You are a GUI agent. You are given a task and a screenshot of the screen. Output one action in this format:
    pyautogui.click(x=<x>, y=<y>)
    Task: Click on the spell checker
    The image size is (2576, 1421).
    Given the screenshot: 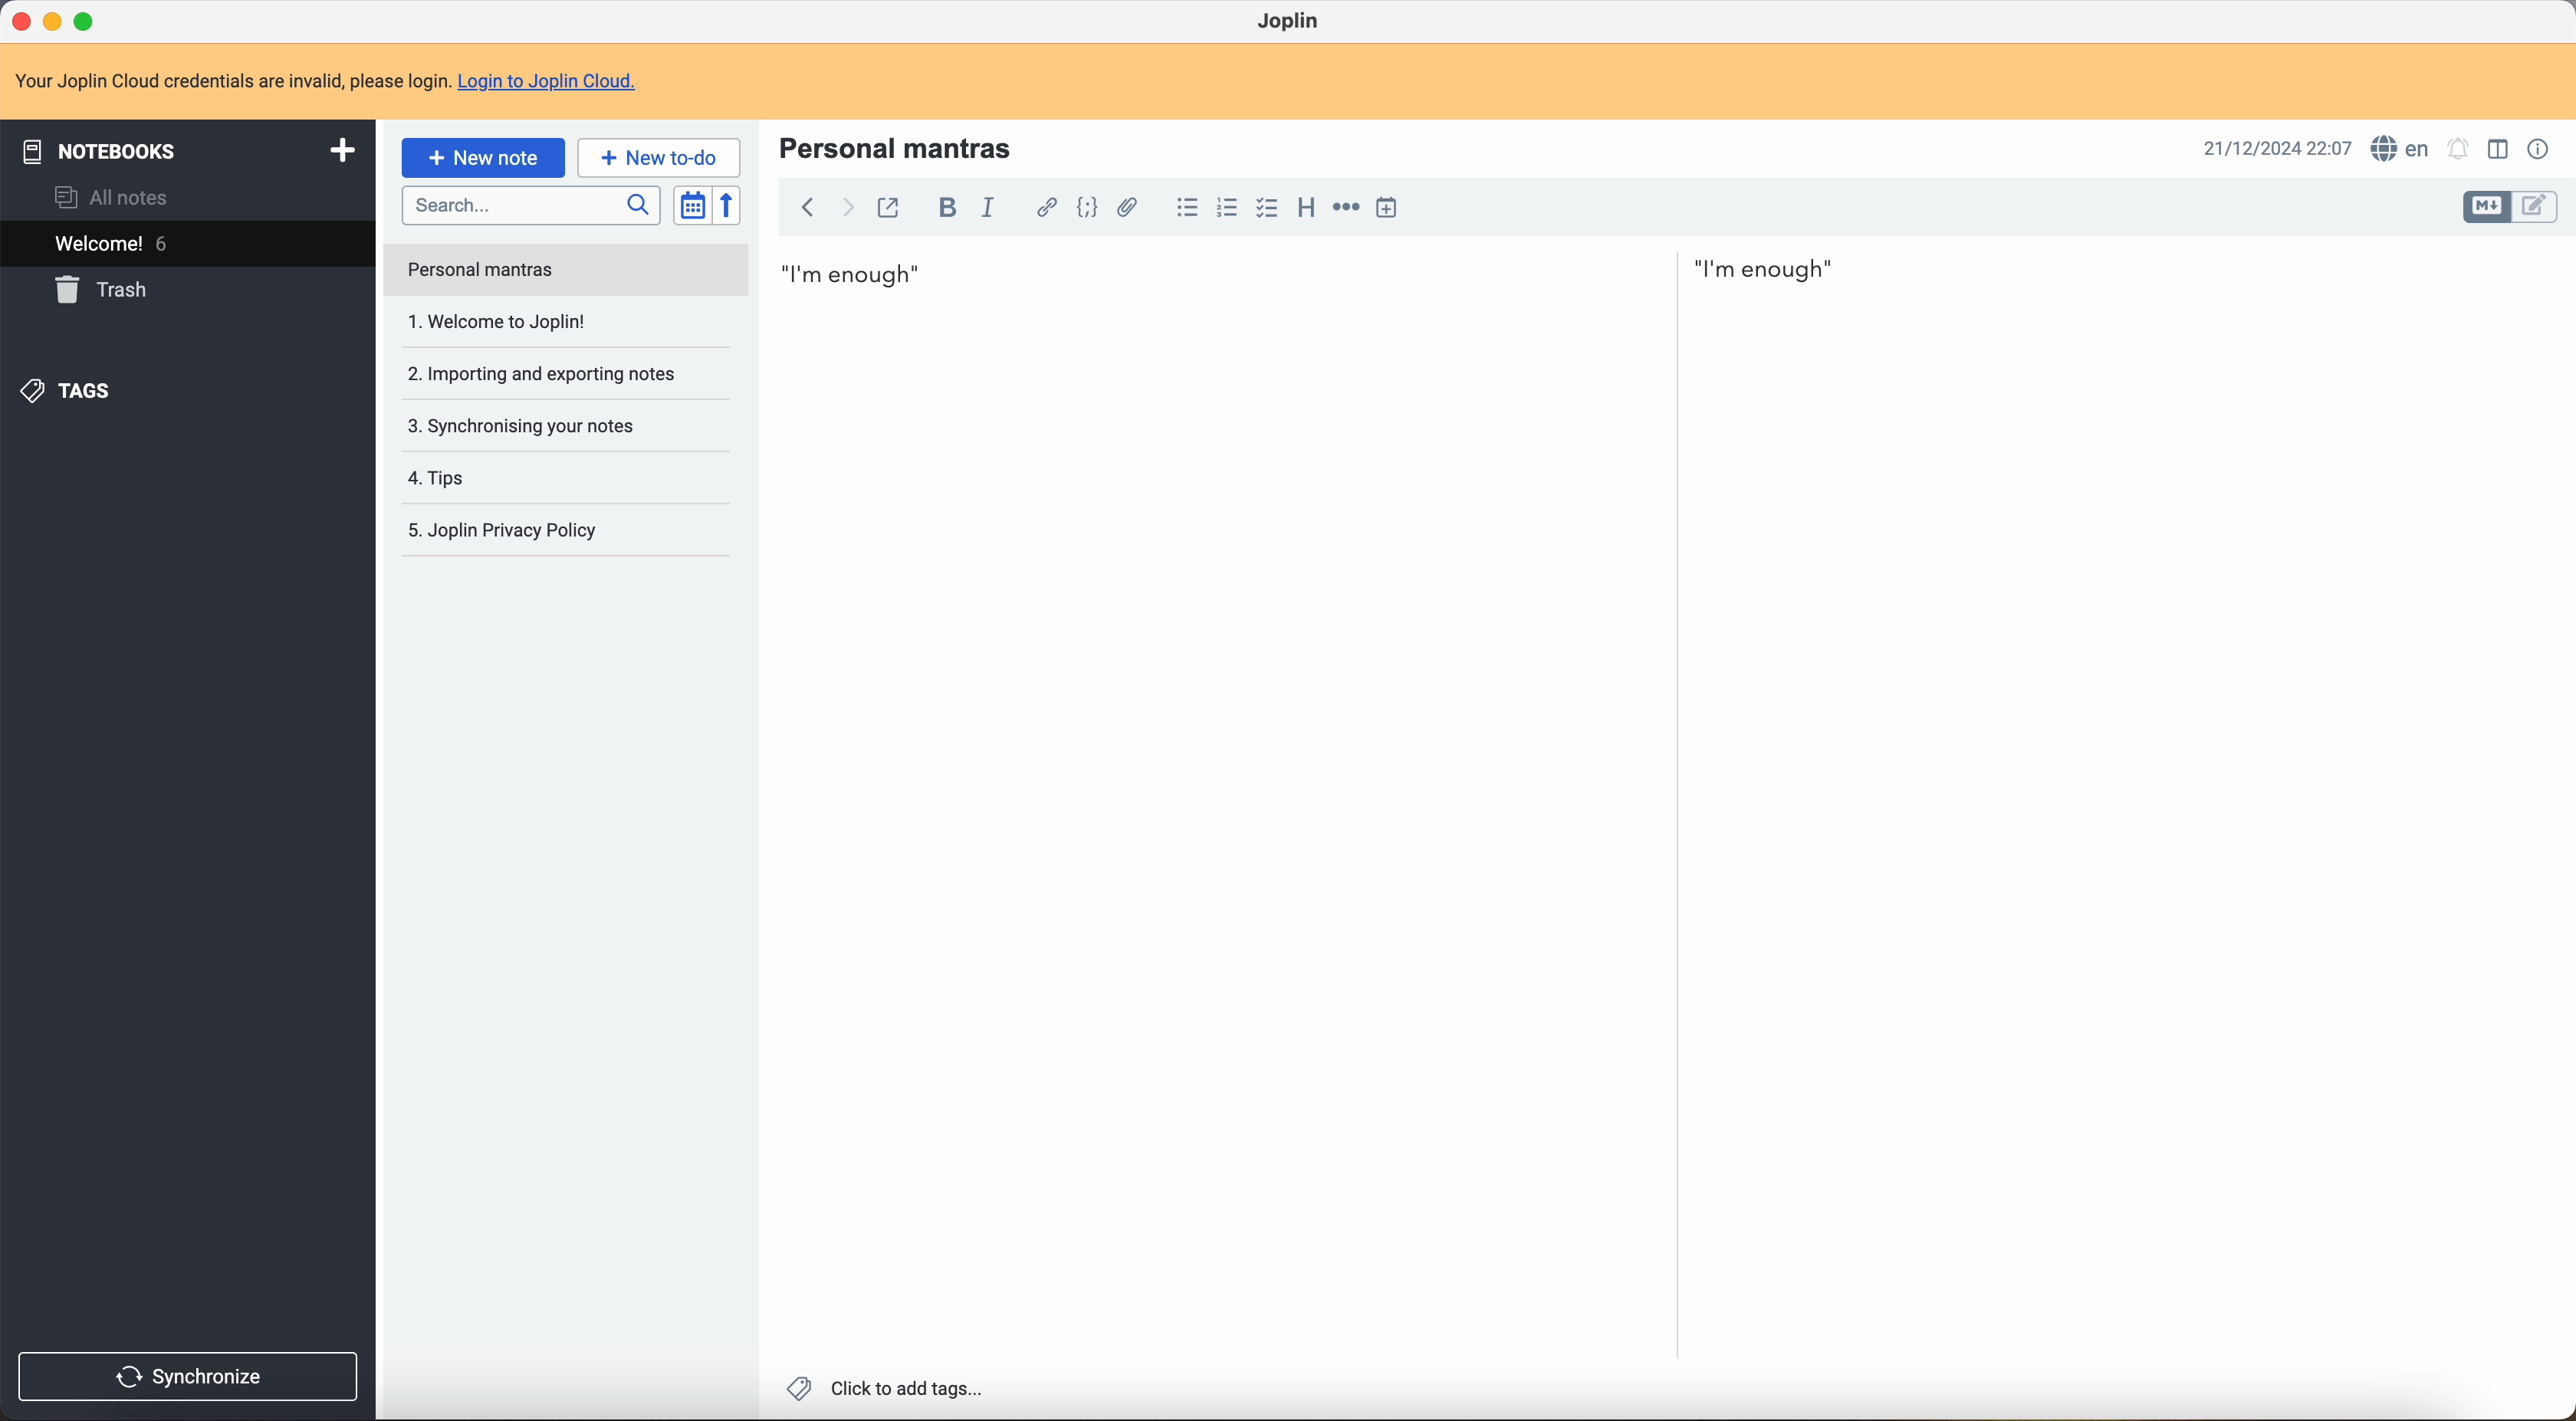 What is the action you would take?
    pyautogui.click(x=2402, y=147)
    